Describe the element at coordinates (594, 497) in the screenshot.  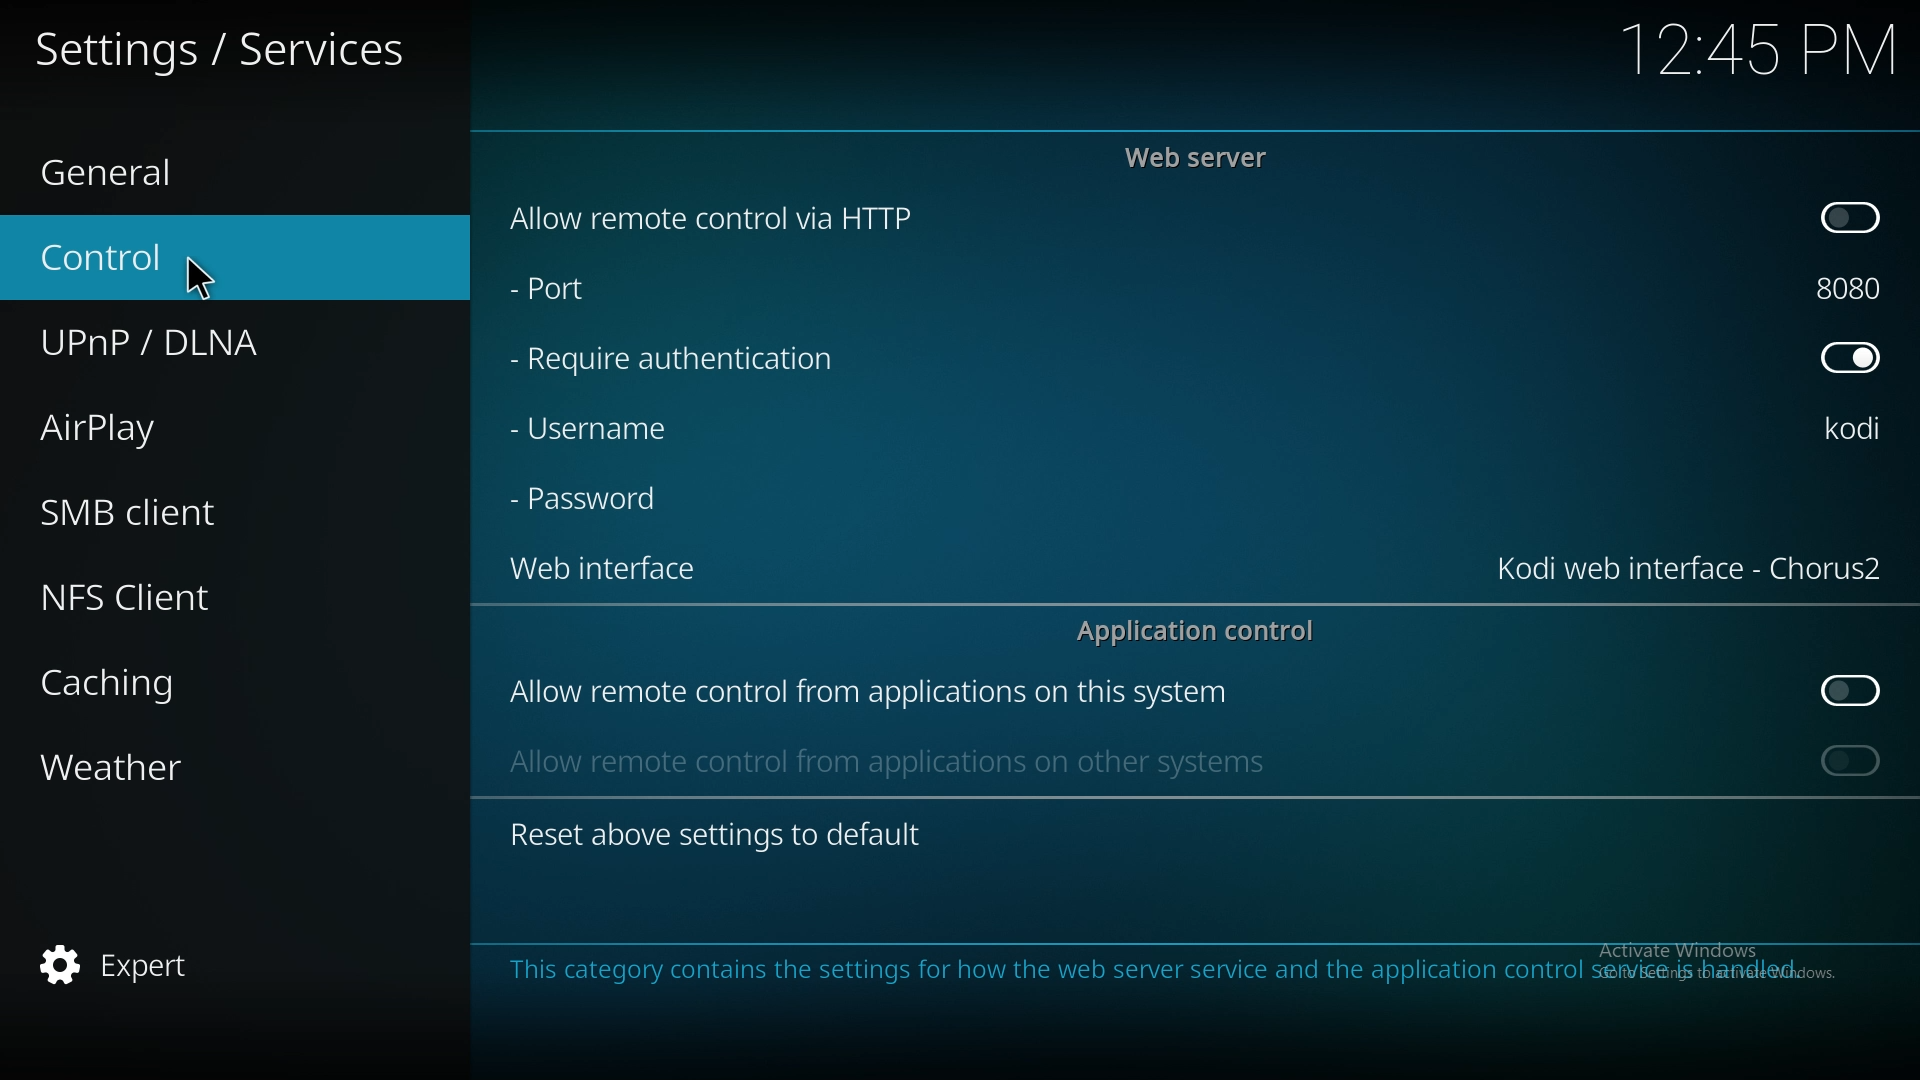
I see `password` at that location.